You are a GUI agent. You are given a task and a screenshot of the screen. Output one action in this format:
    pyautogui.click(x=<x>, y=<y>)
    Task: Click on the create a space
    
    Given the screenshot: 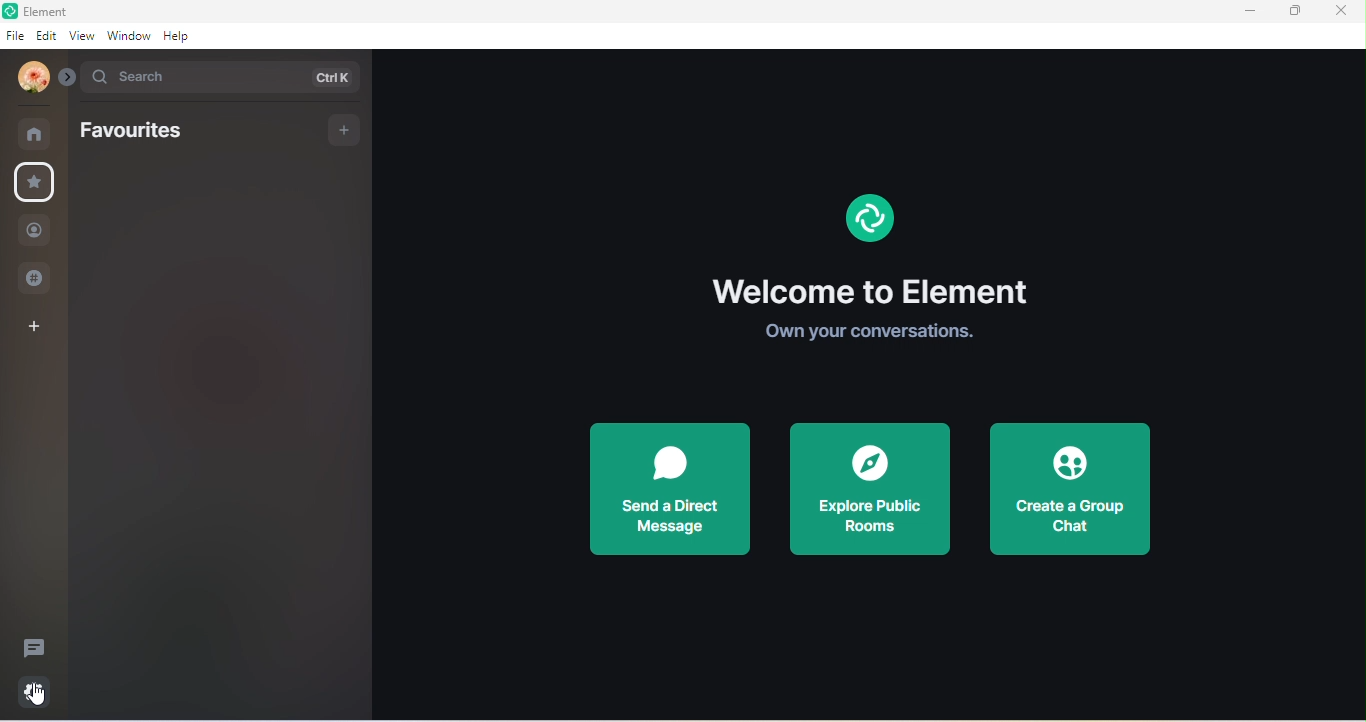 What is the action you would take?
    pyautogui.click(x=42, y=324)
    